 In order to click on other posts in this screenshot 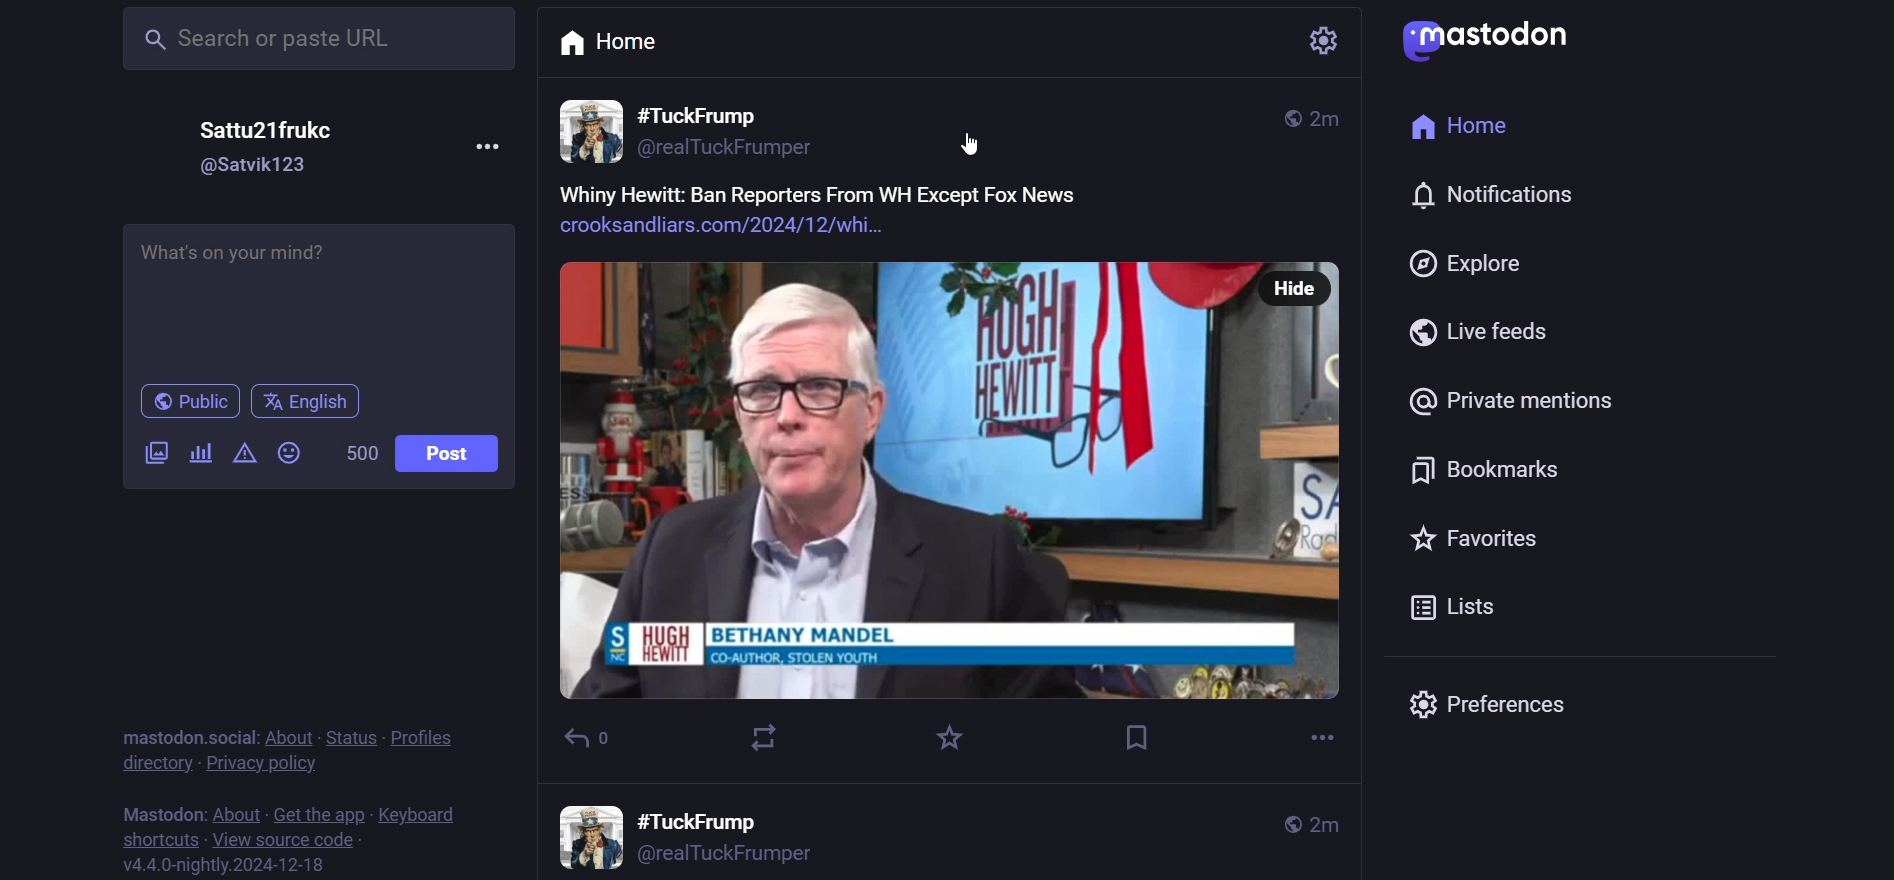, I will do `click(952, 826)`.